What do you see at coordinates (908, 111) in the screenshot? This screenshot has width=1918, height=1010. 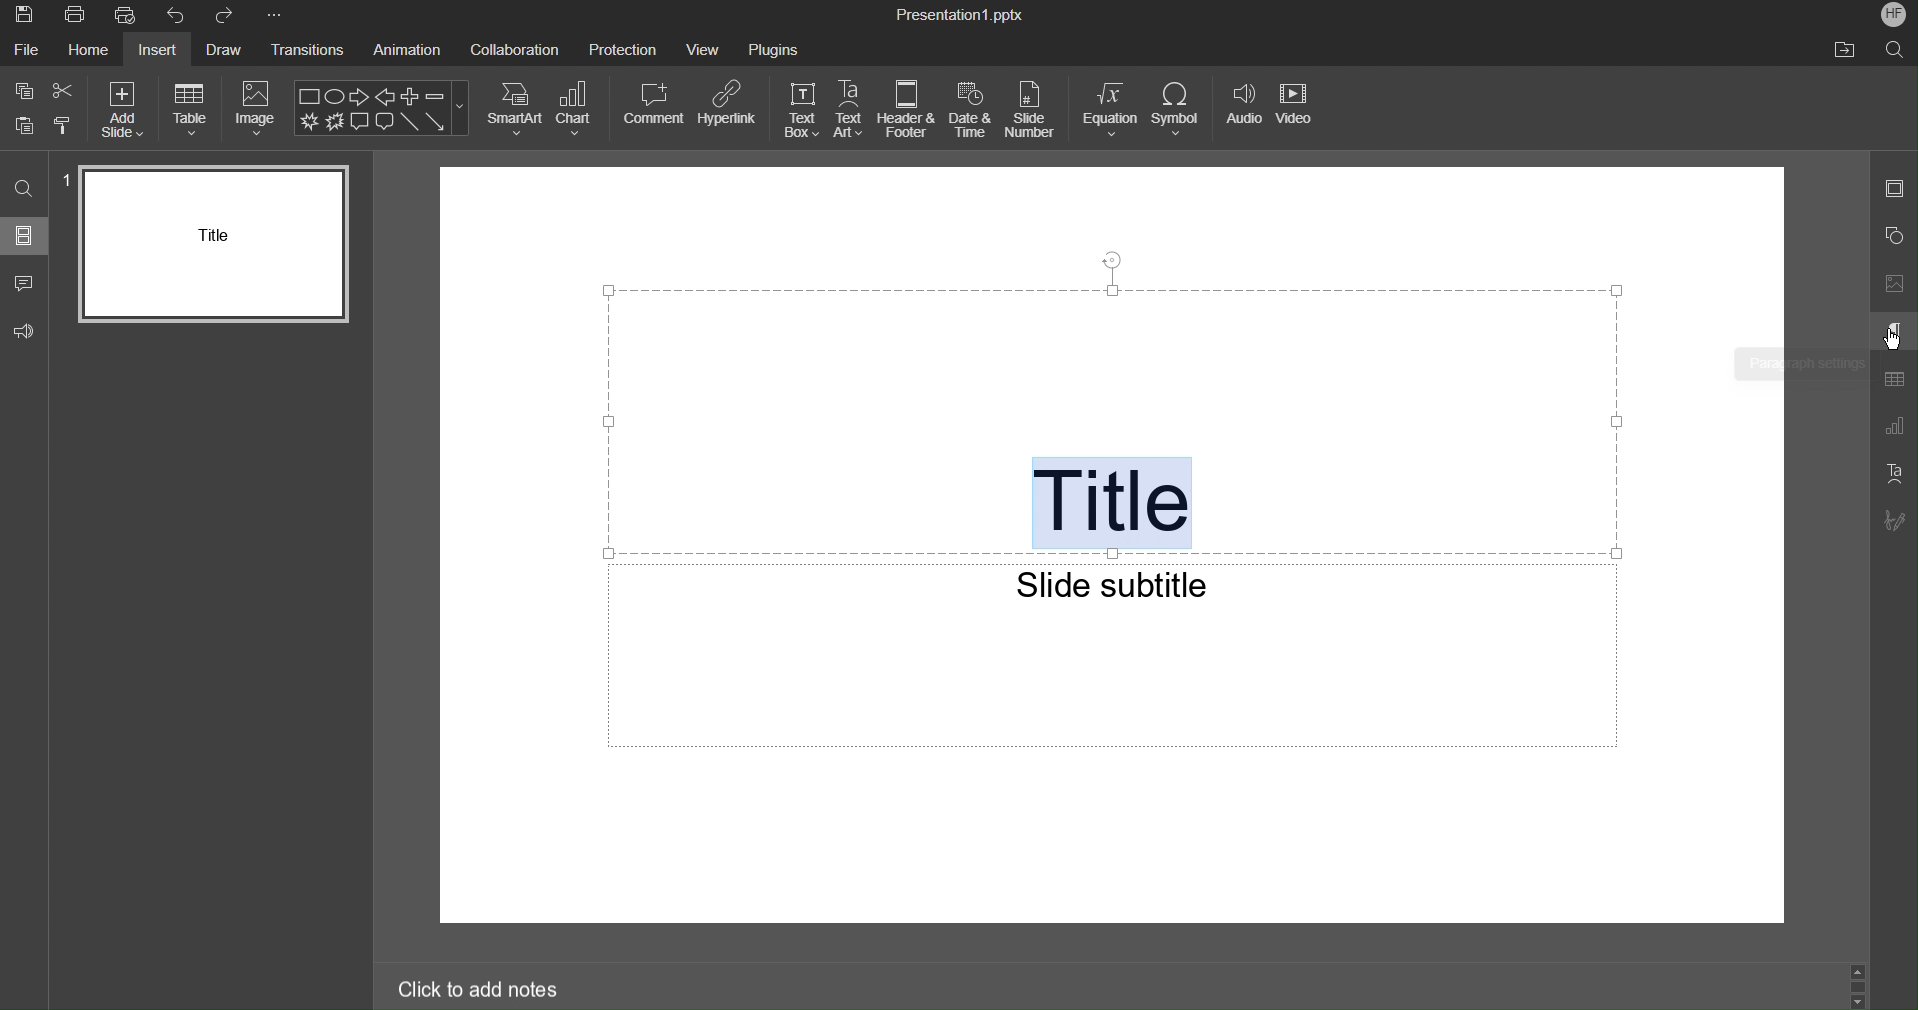 I see `Header & Footer` at bounding box center [908, 111].